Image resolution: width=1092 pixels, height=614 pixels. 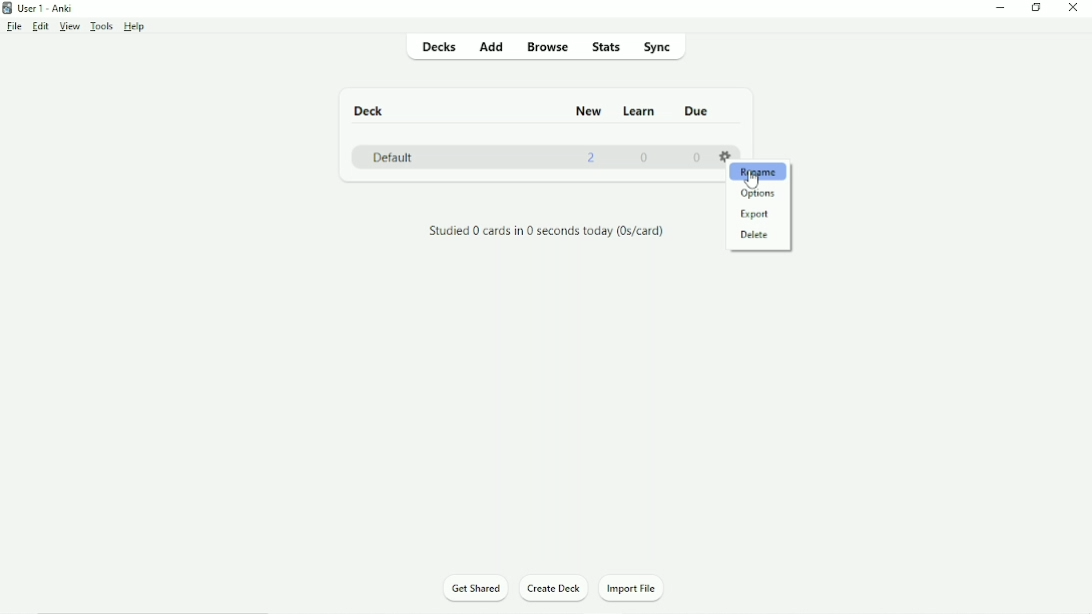 What do you see at coordinates (726, 154) in the screenshot?
I see `Settings` at bounding box center [726, 154].